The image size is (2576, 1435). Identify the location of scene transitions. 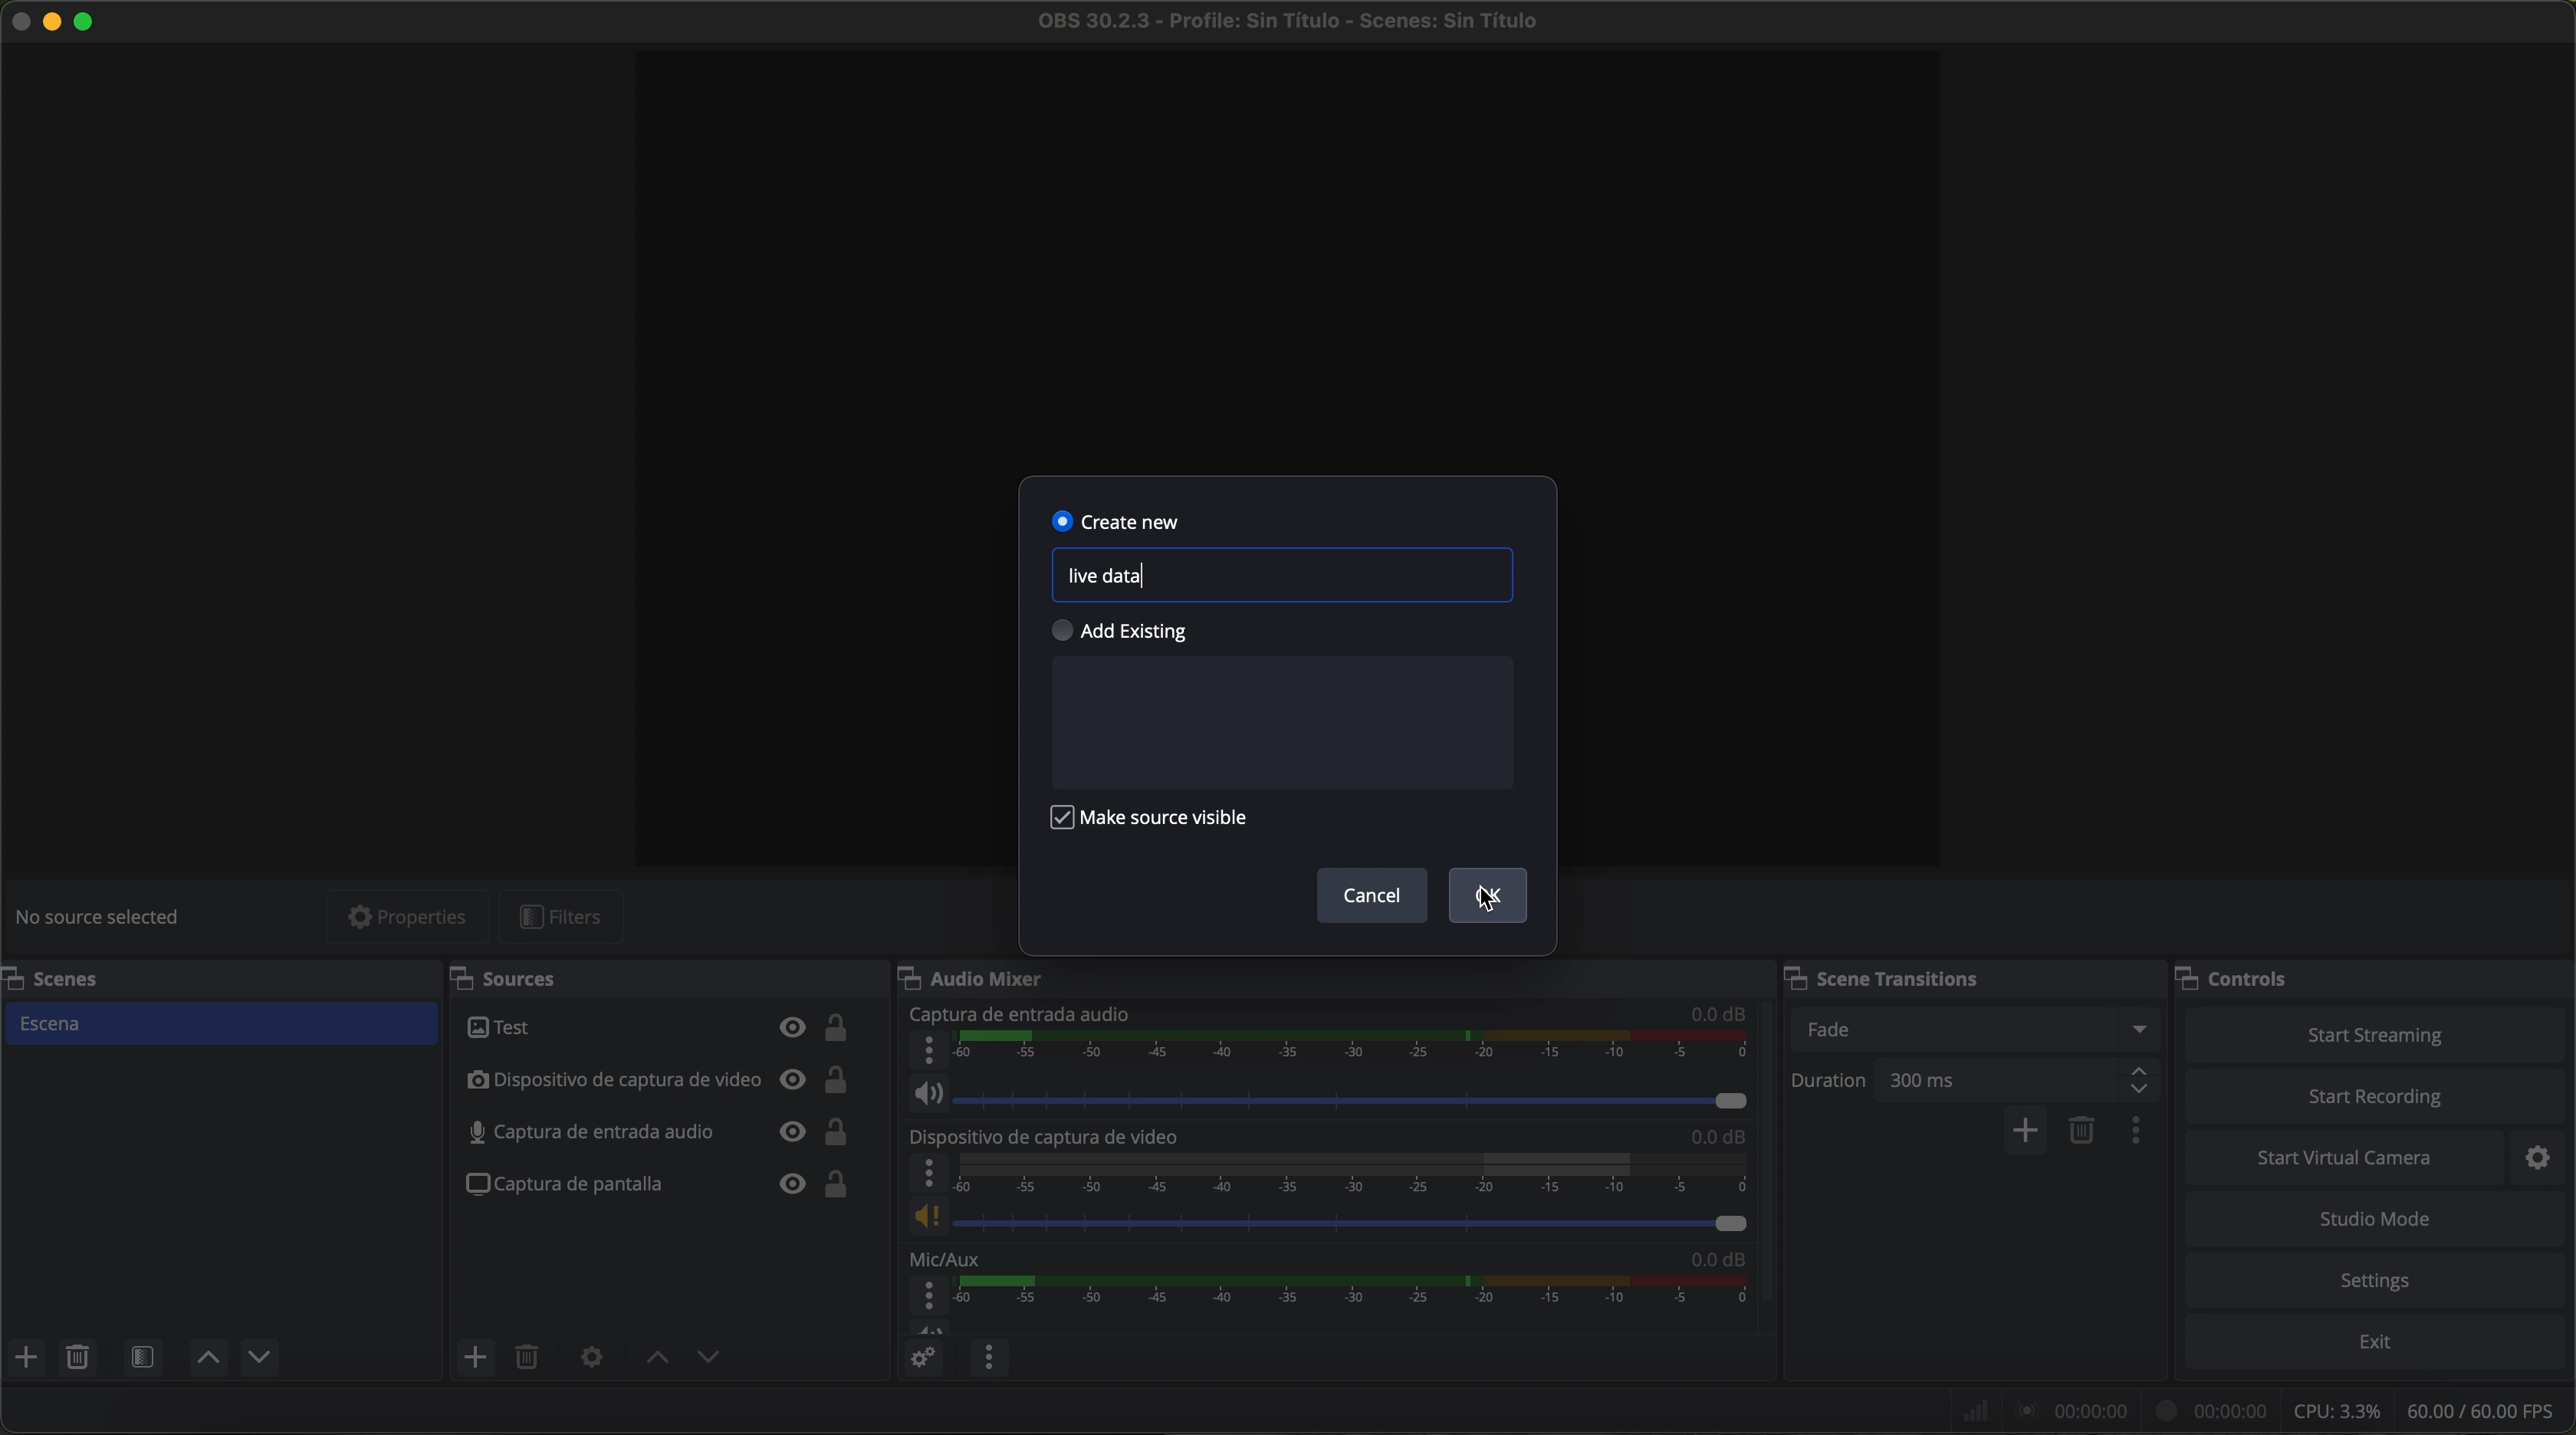
(1890, 978).